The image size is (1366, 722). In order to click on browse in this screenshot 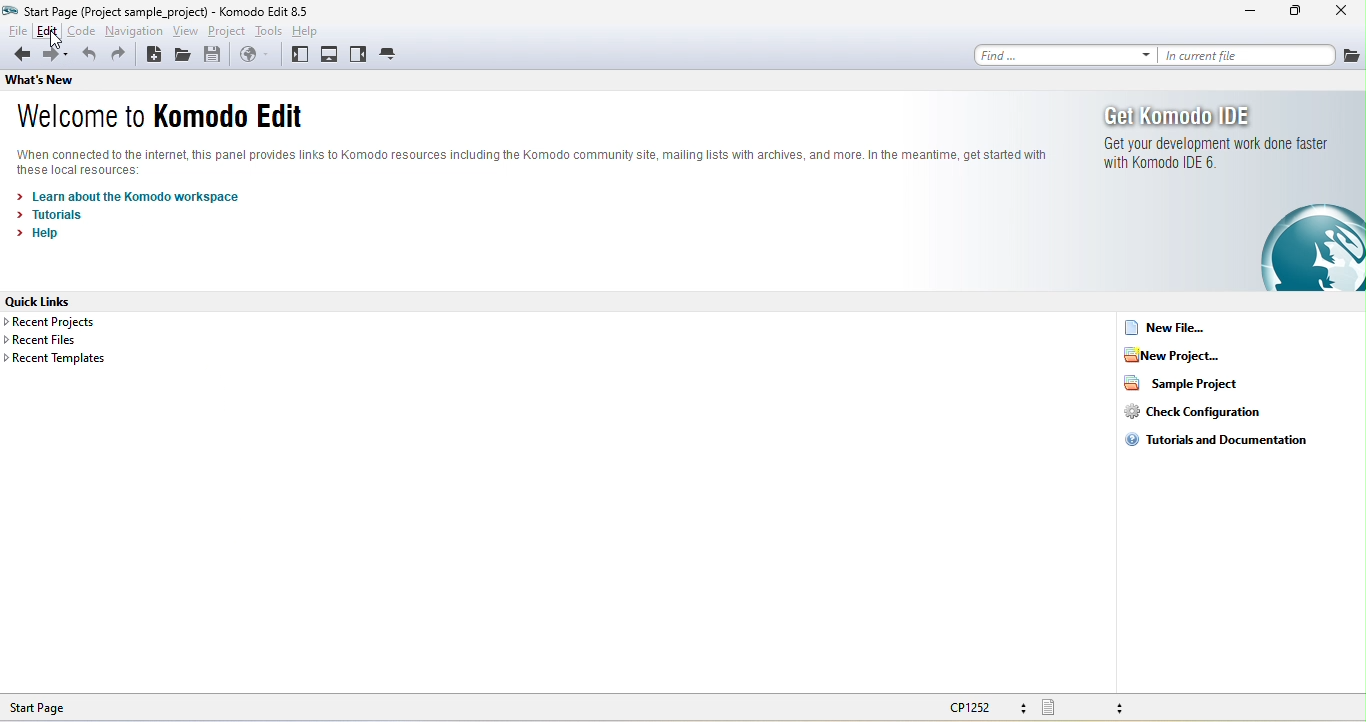, I will do `click(253, 57)`.